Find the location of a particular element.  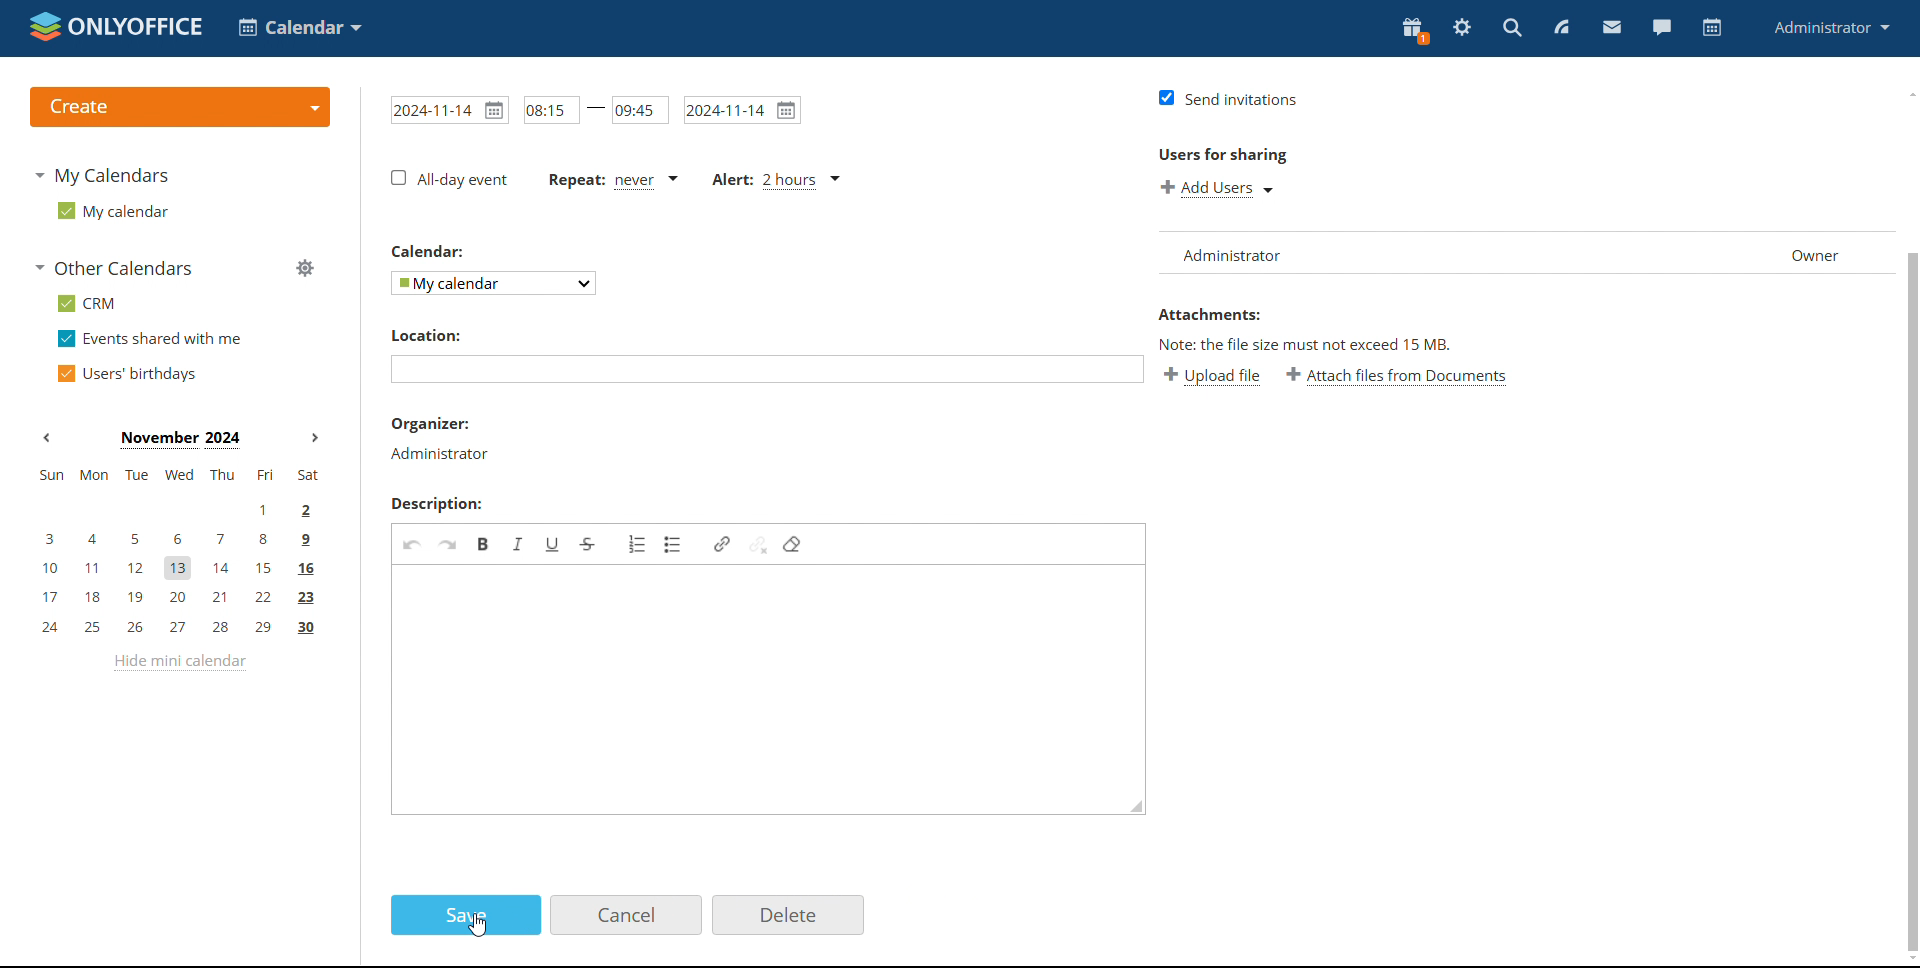

current month is located at coordinates (178, 440).